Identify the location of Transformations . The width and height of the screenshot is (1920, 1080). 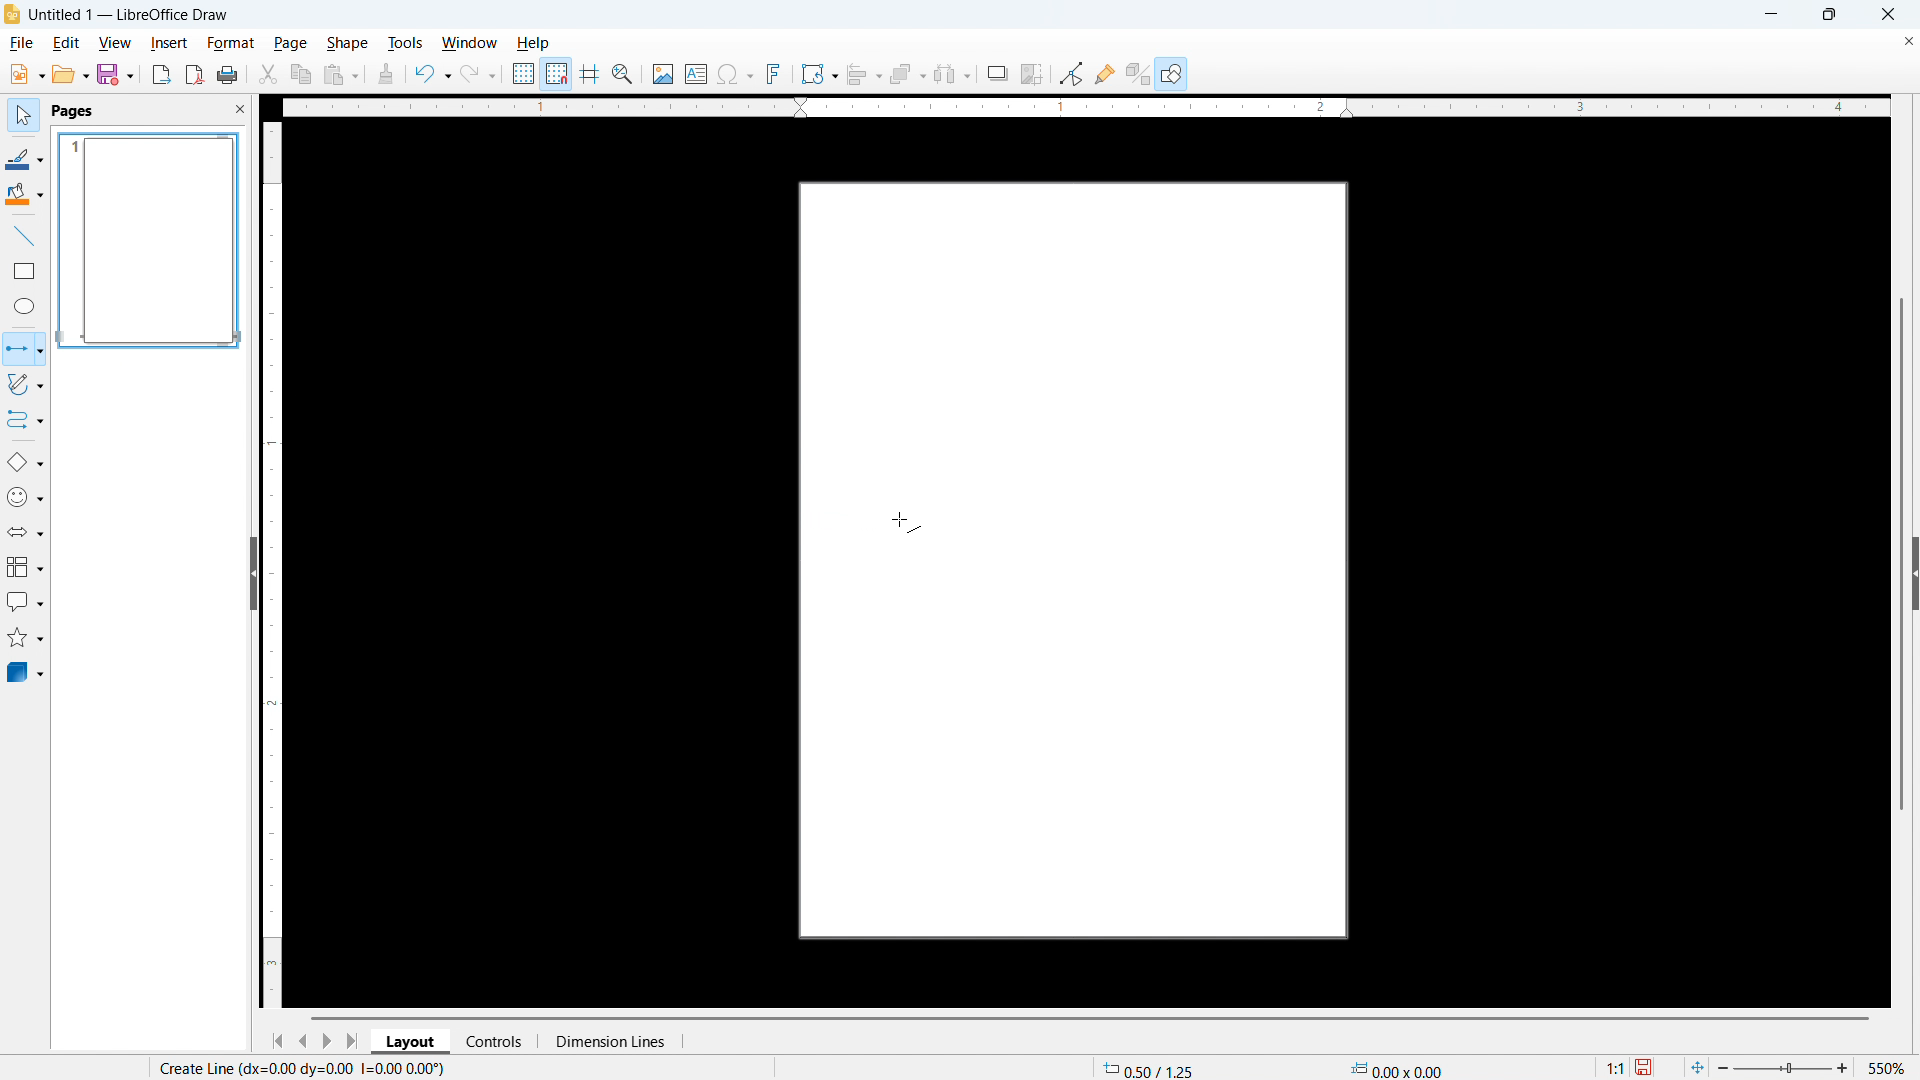
(819, 75).